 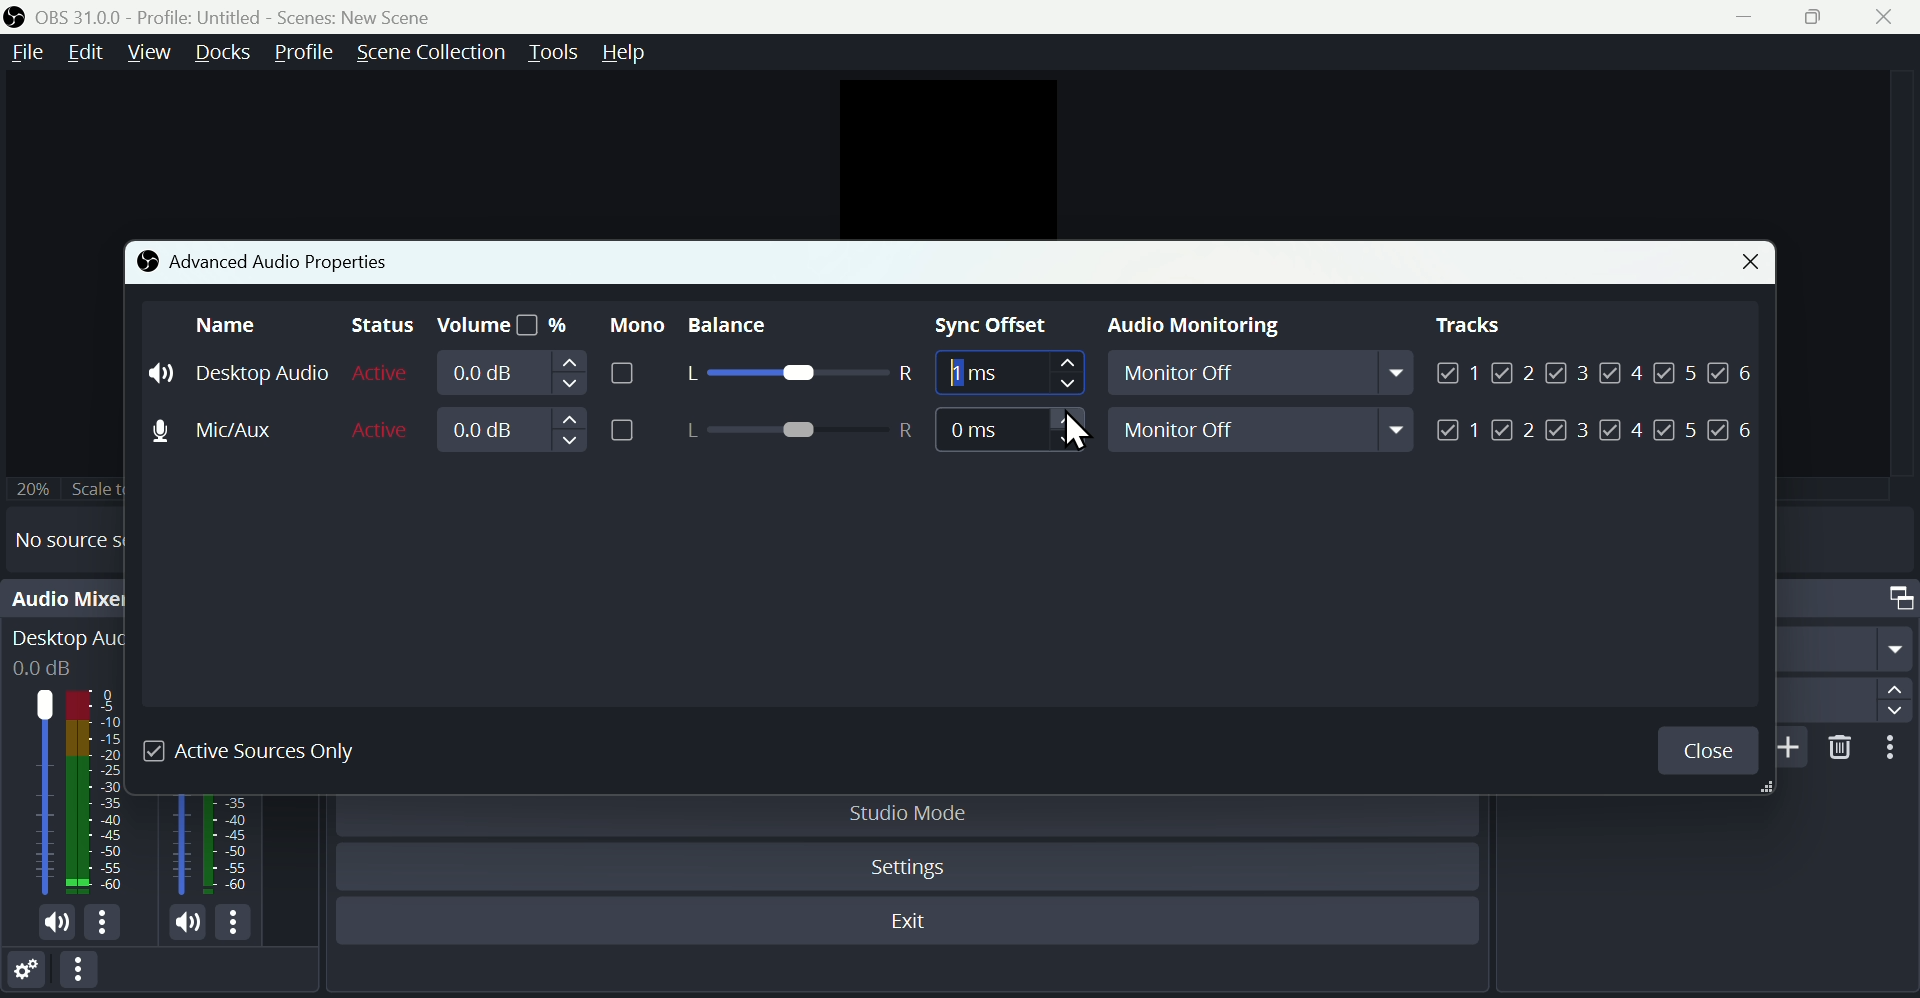 I want to click on Audio monitoring, so click(x=1186, y=328).